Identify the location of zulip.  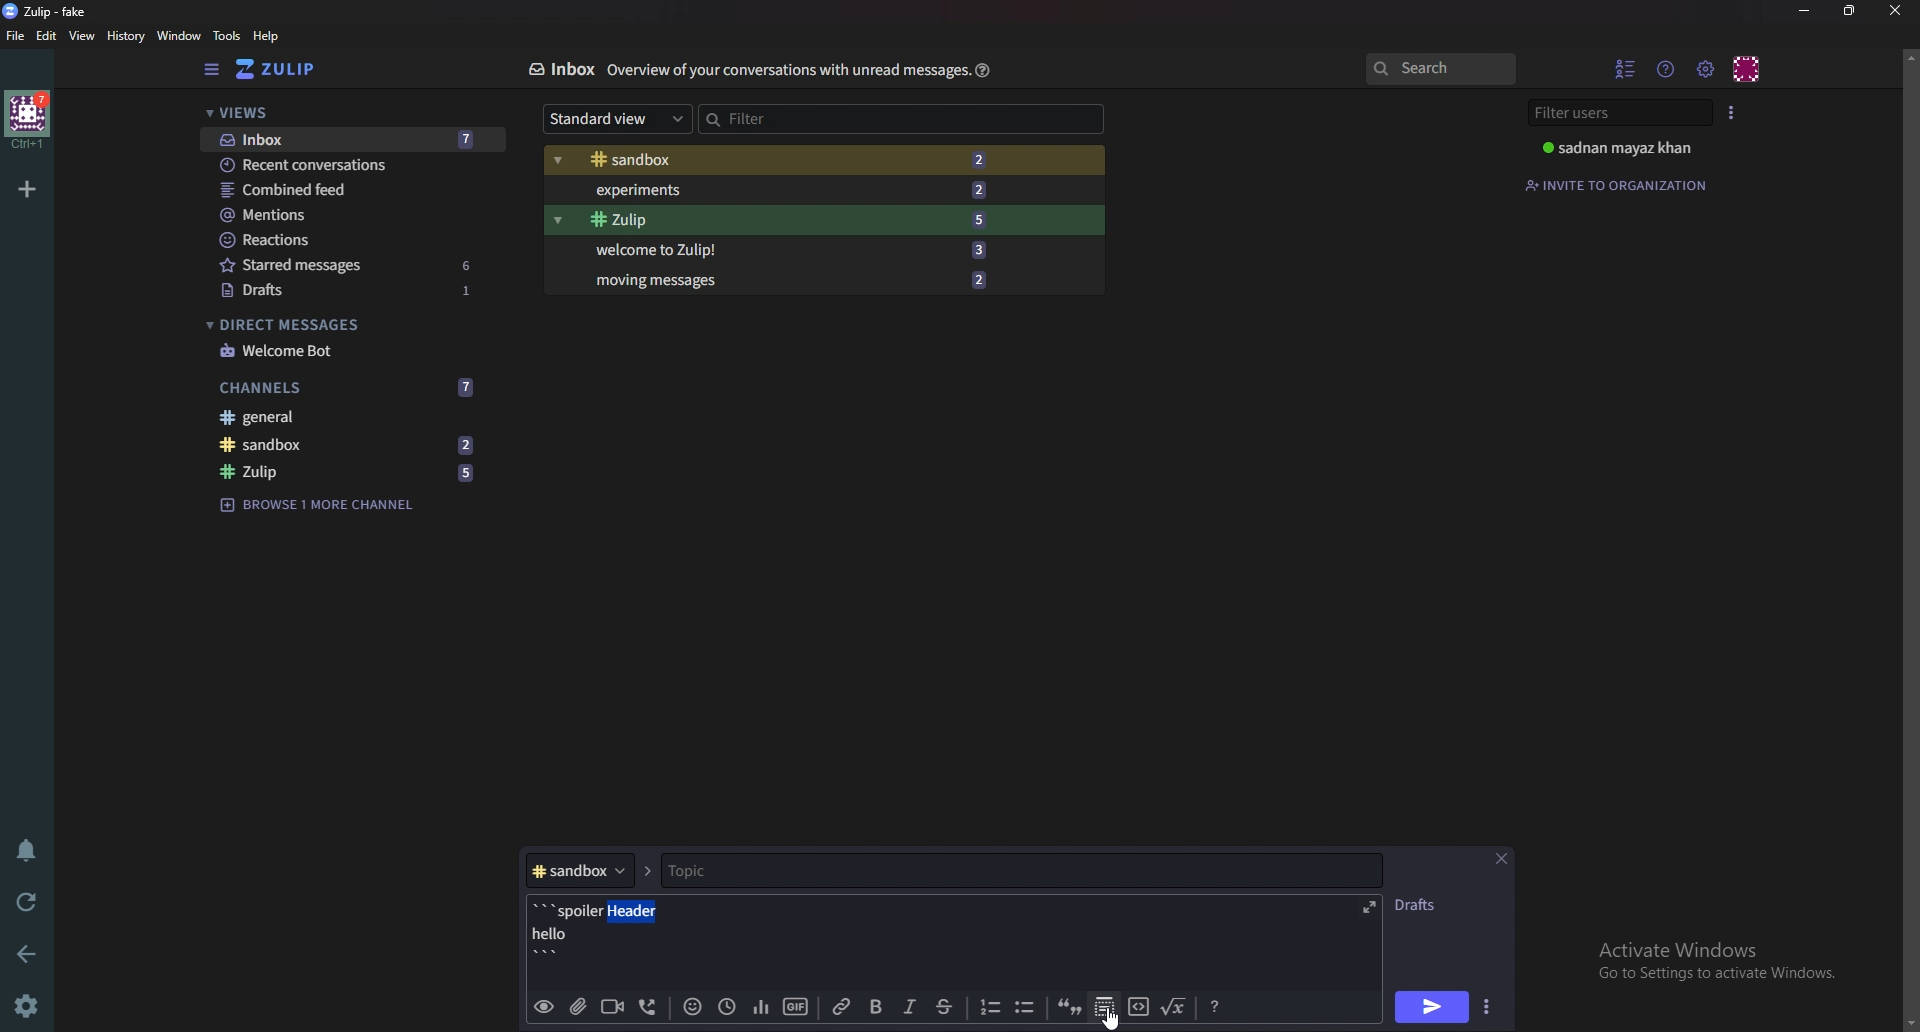
(775, 221).